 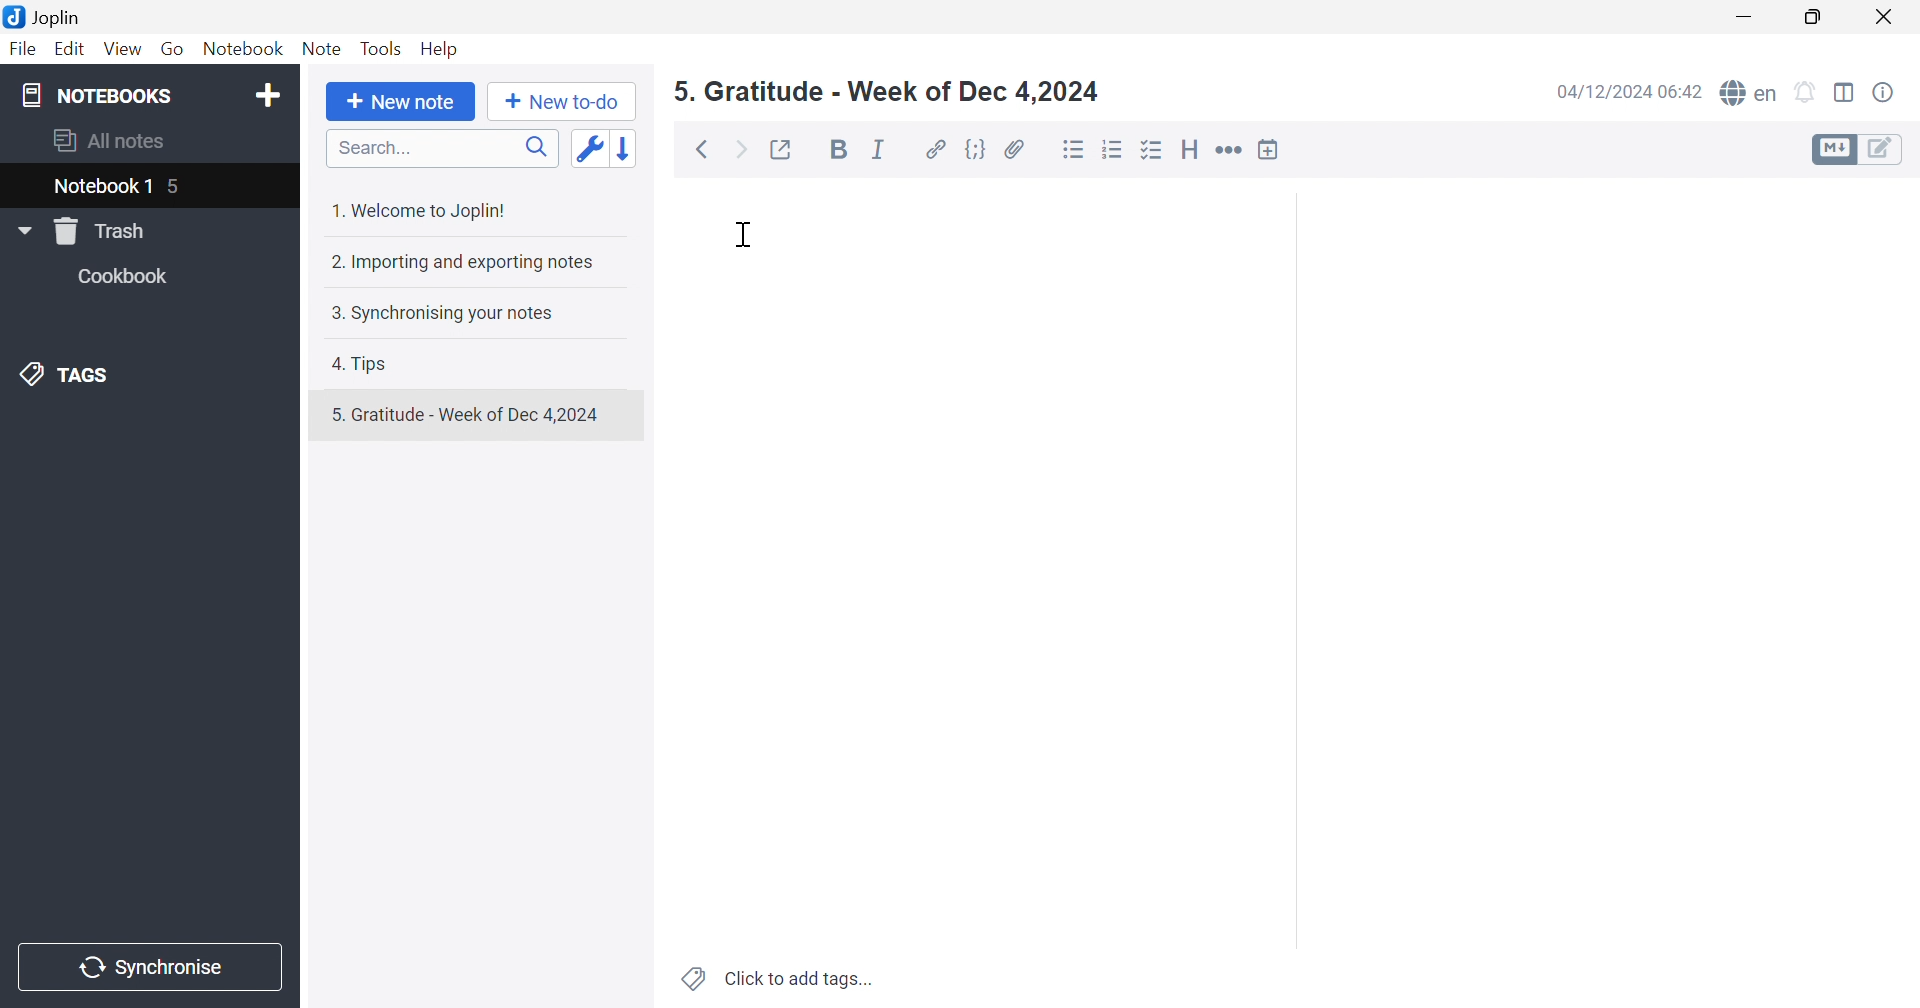 What do you see at coordinates (381, 48) in the screenshot?
I see `Tools` at bounding box center [381, 48].